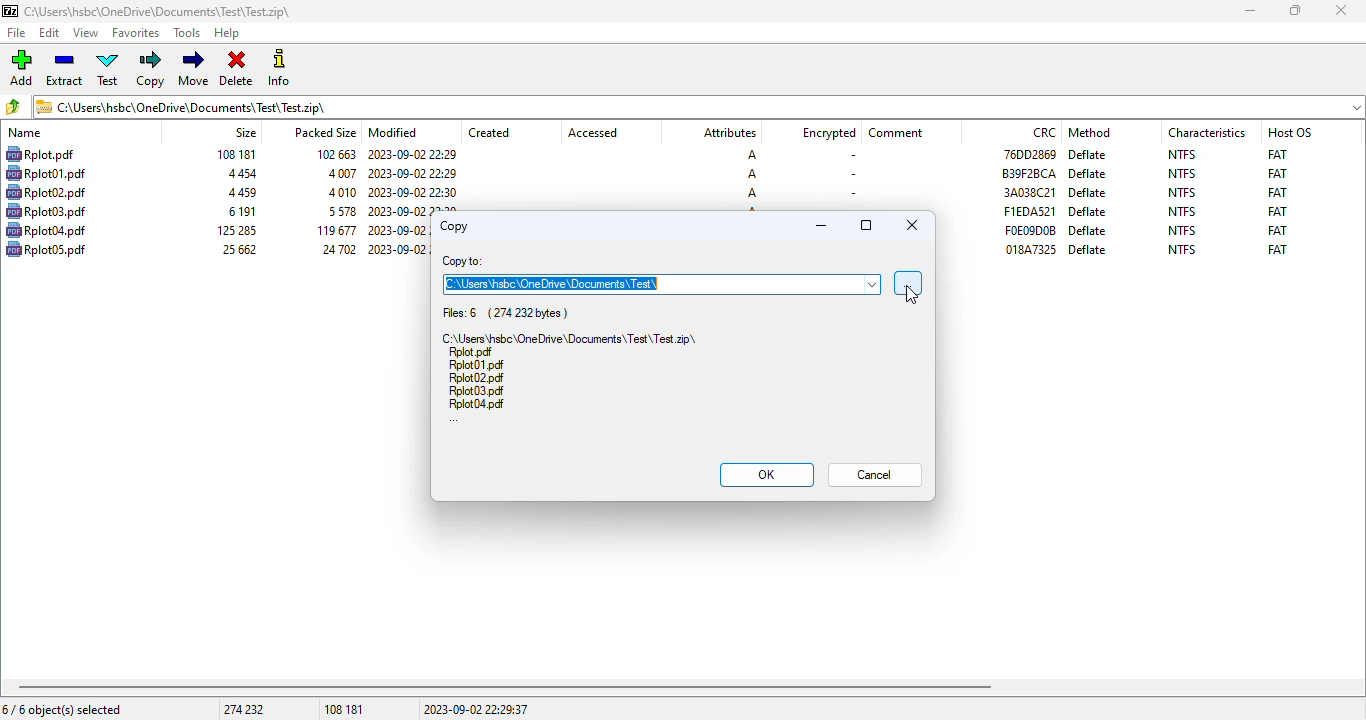  What do you see at coordinates (398, 231) in the screenshot?
I see `modified date & time` at bounding box center [398, 231].